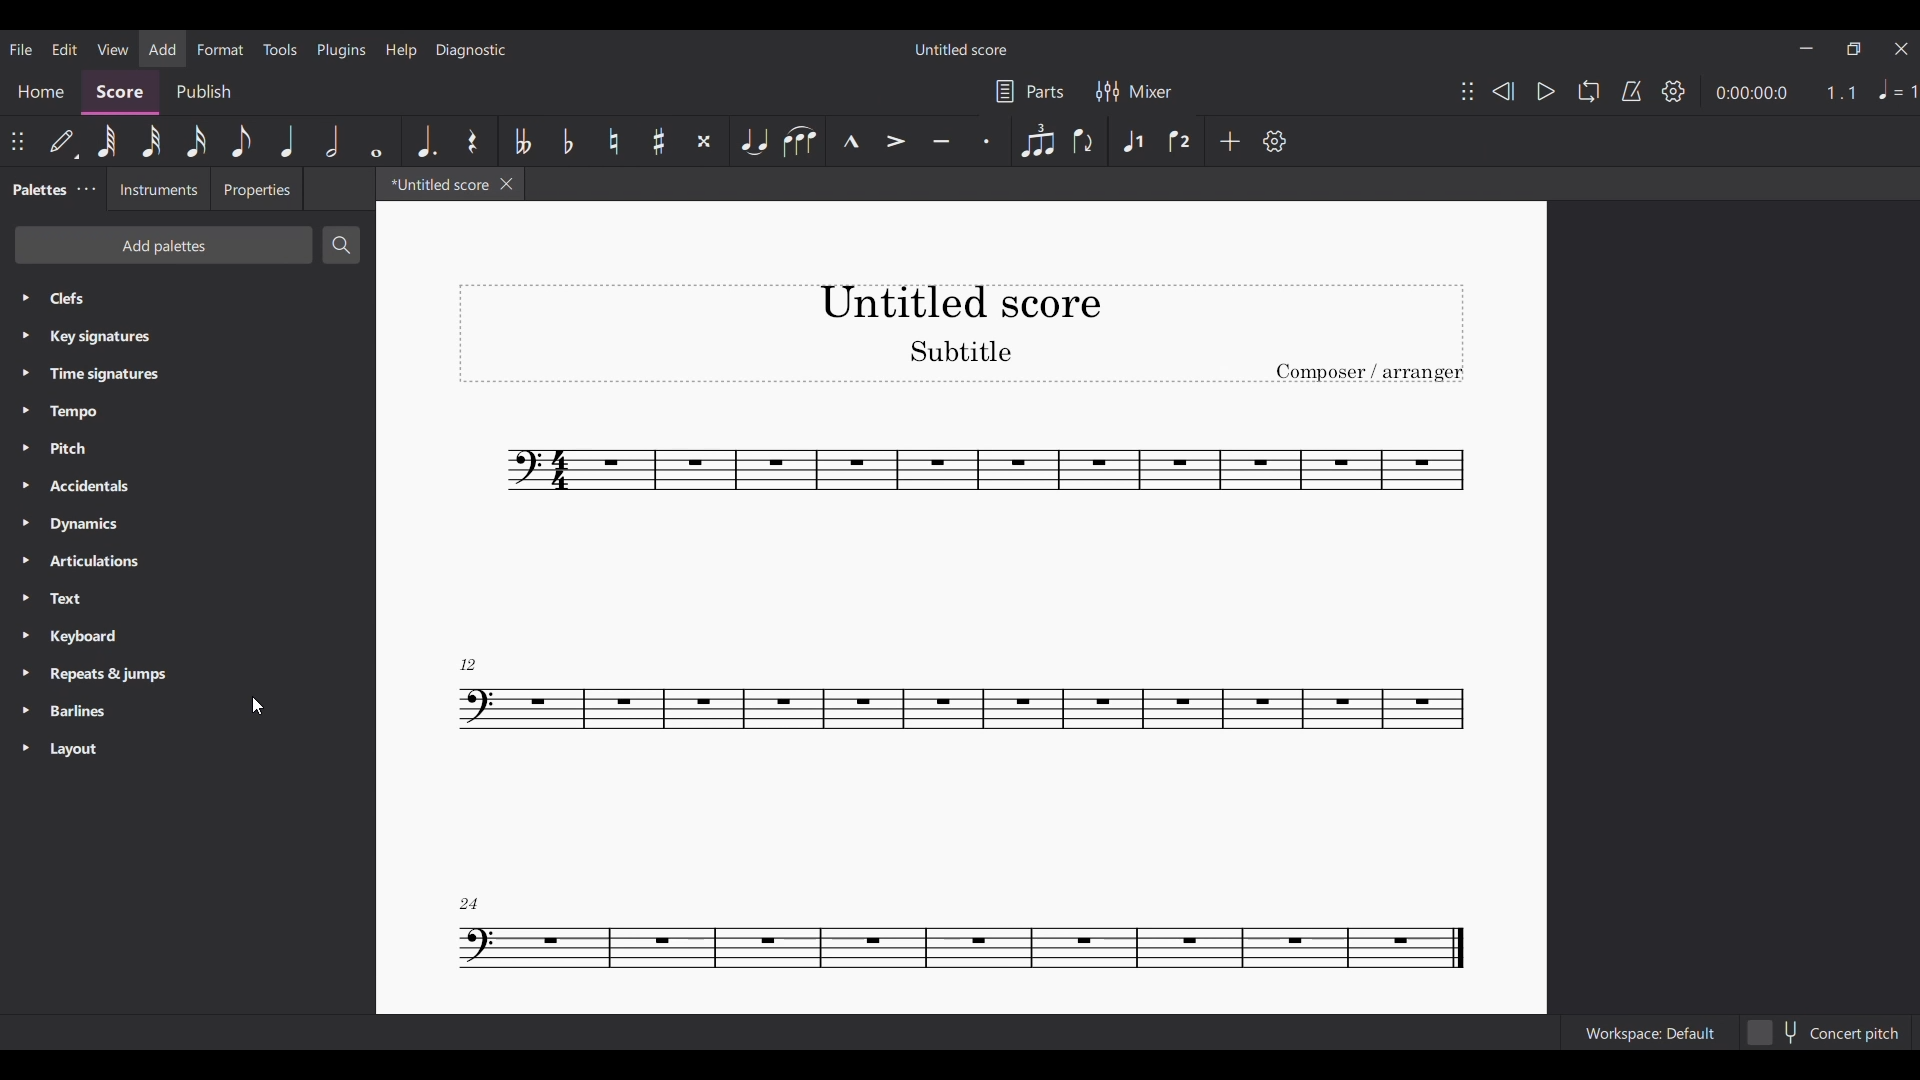 This screenshot has height=1080, width=1920. Describe the element at coordinates (280, 49) in the screenshot. I see `Tools` at that location.